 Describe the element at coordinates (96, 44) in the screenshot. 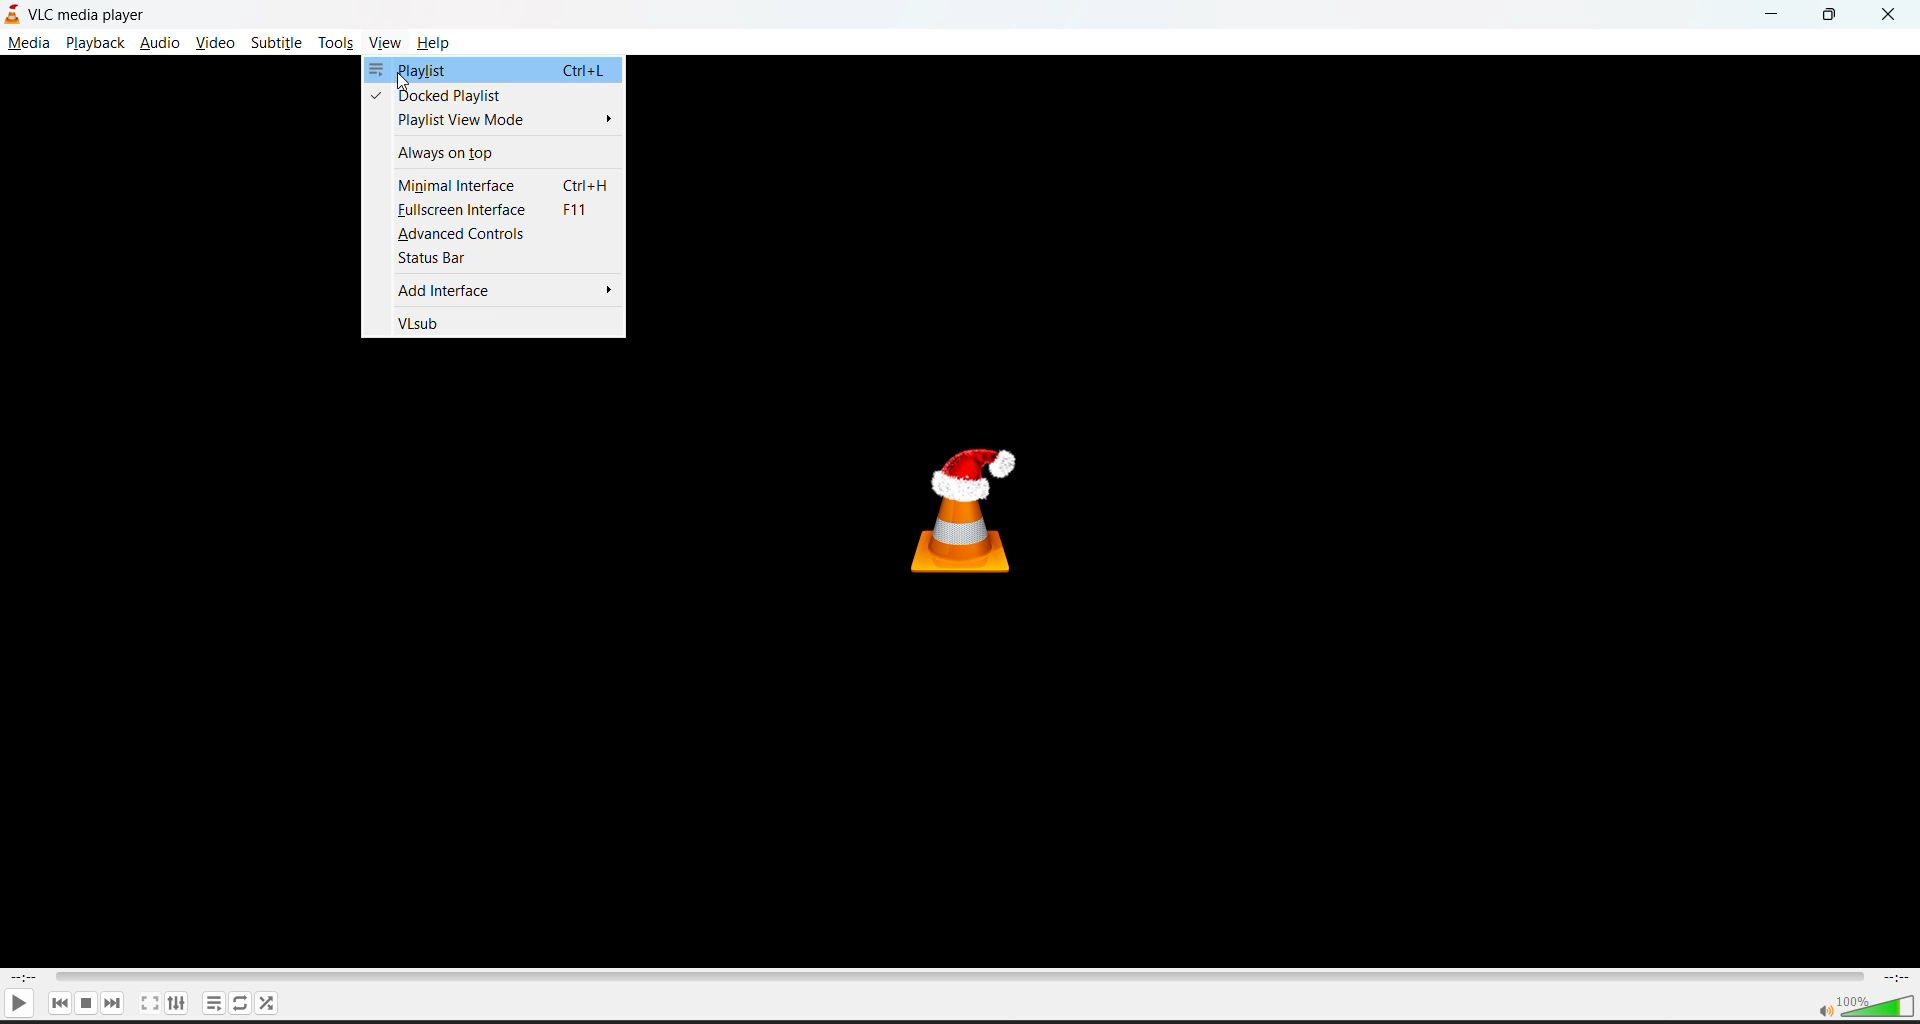

I see `playback` at that location.